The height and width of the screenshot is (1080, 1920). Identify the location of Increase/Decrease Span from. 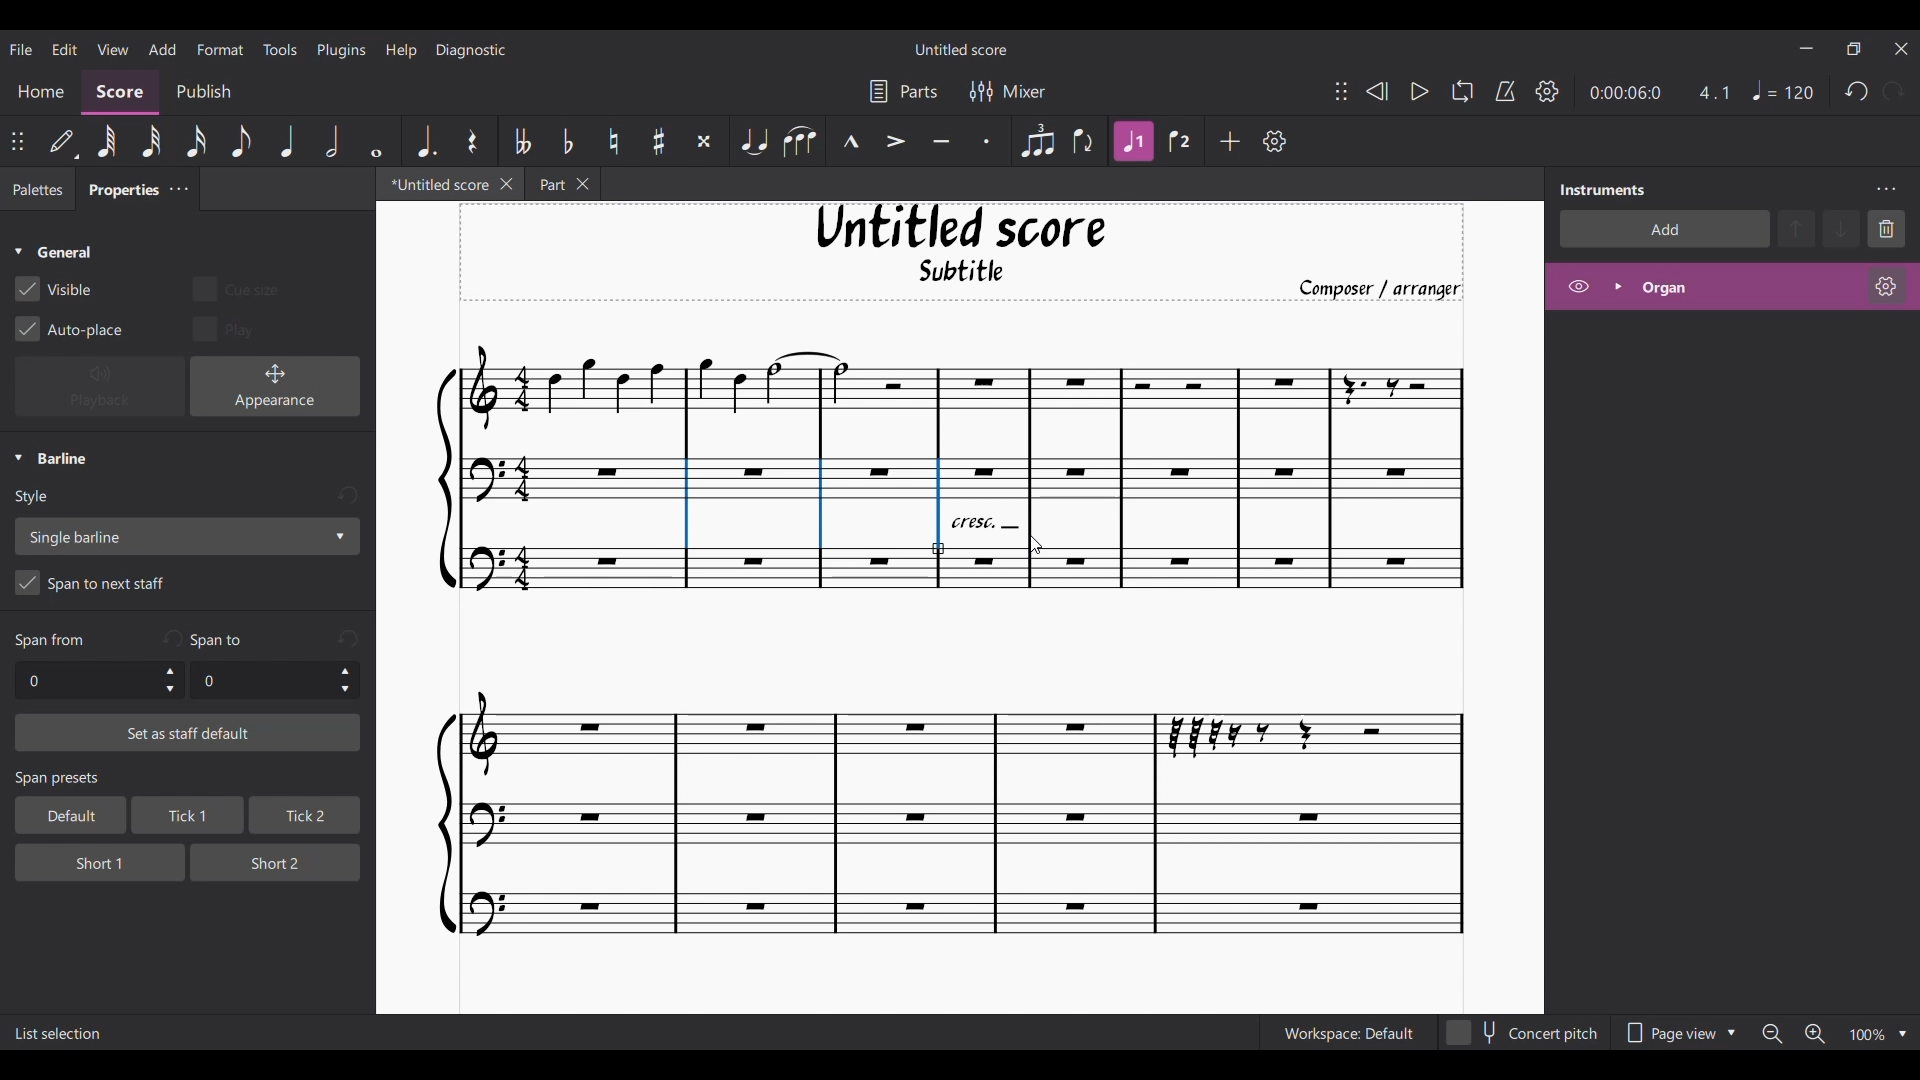
(171, 680).